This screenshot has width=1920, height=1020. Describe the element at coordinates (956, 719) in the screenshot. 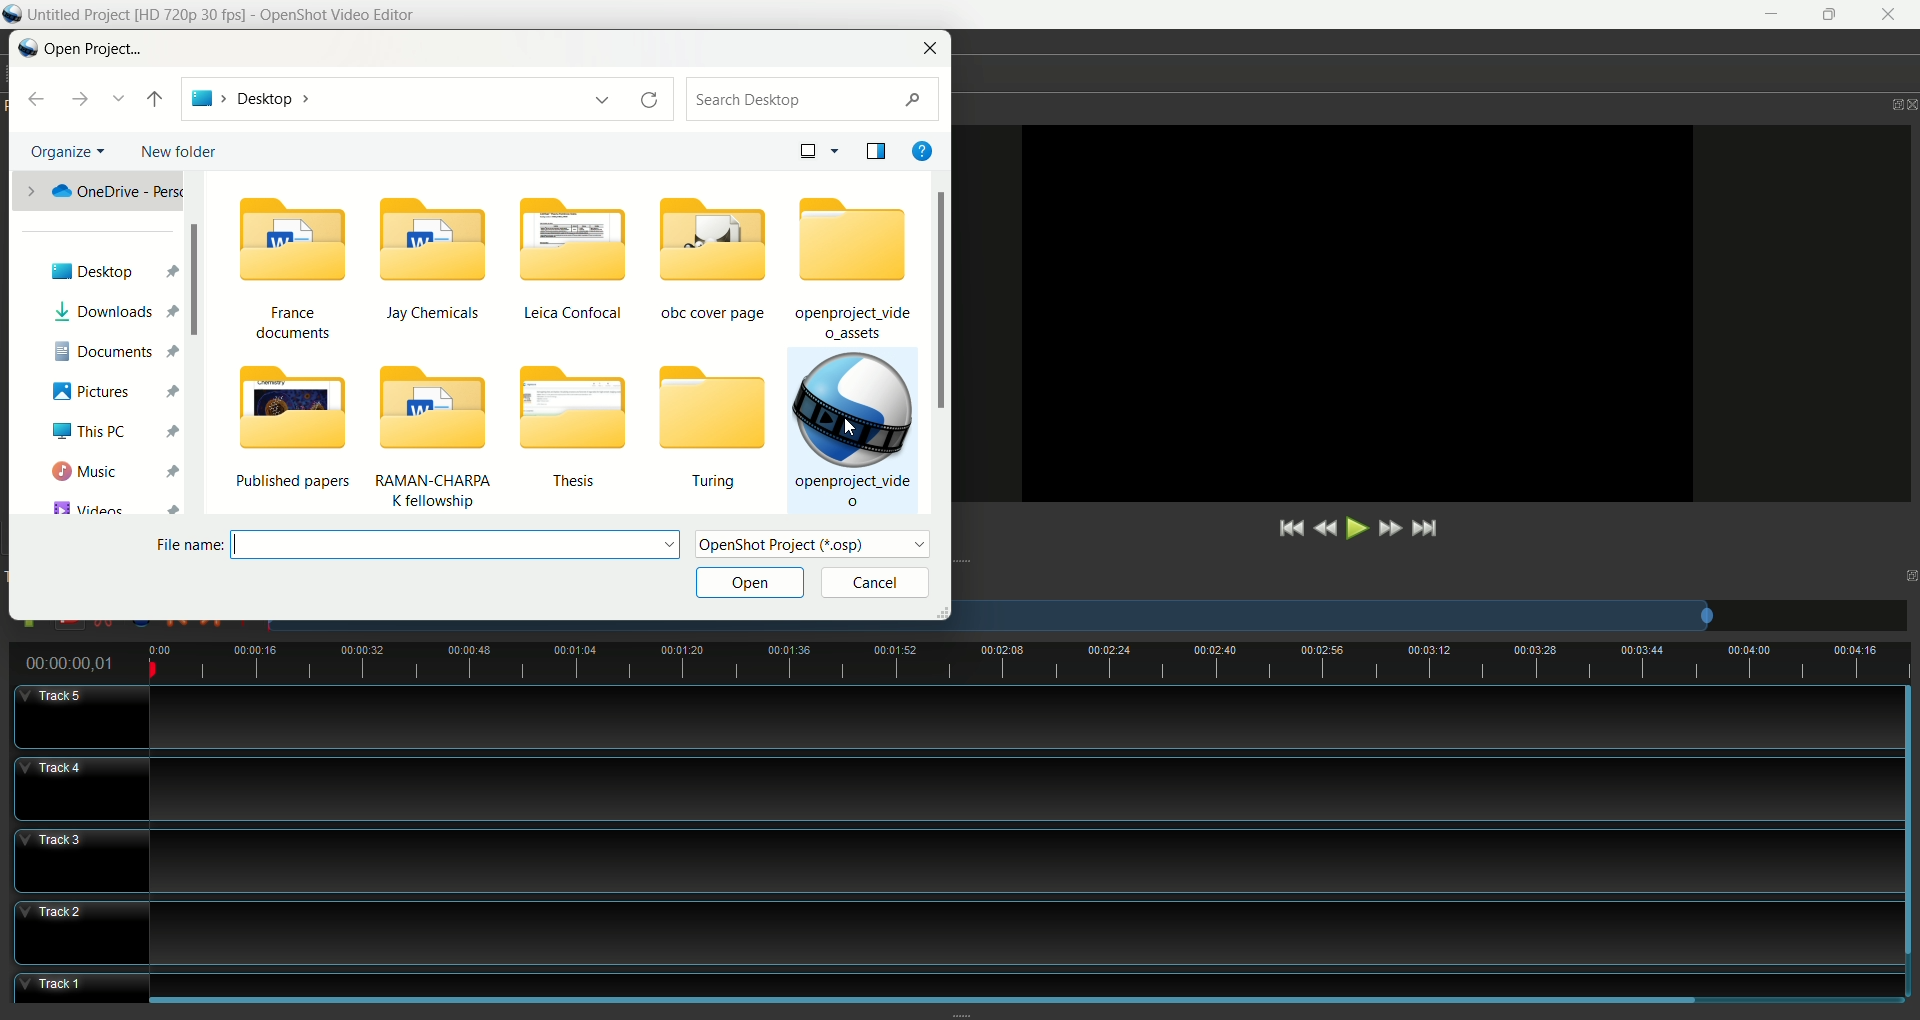

I see `track 5` at that location.